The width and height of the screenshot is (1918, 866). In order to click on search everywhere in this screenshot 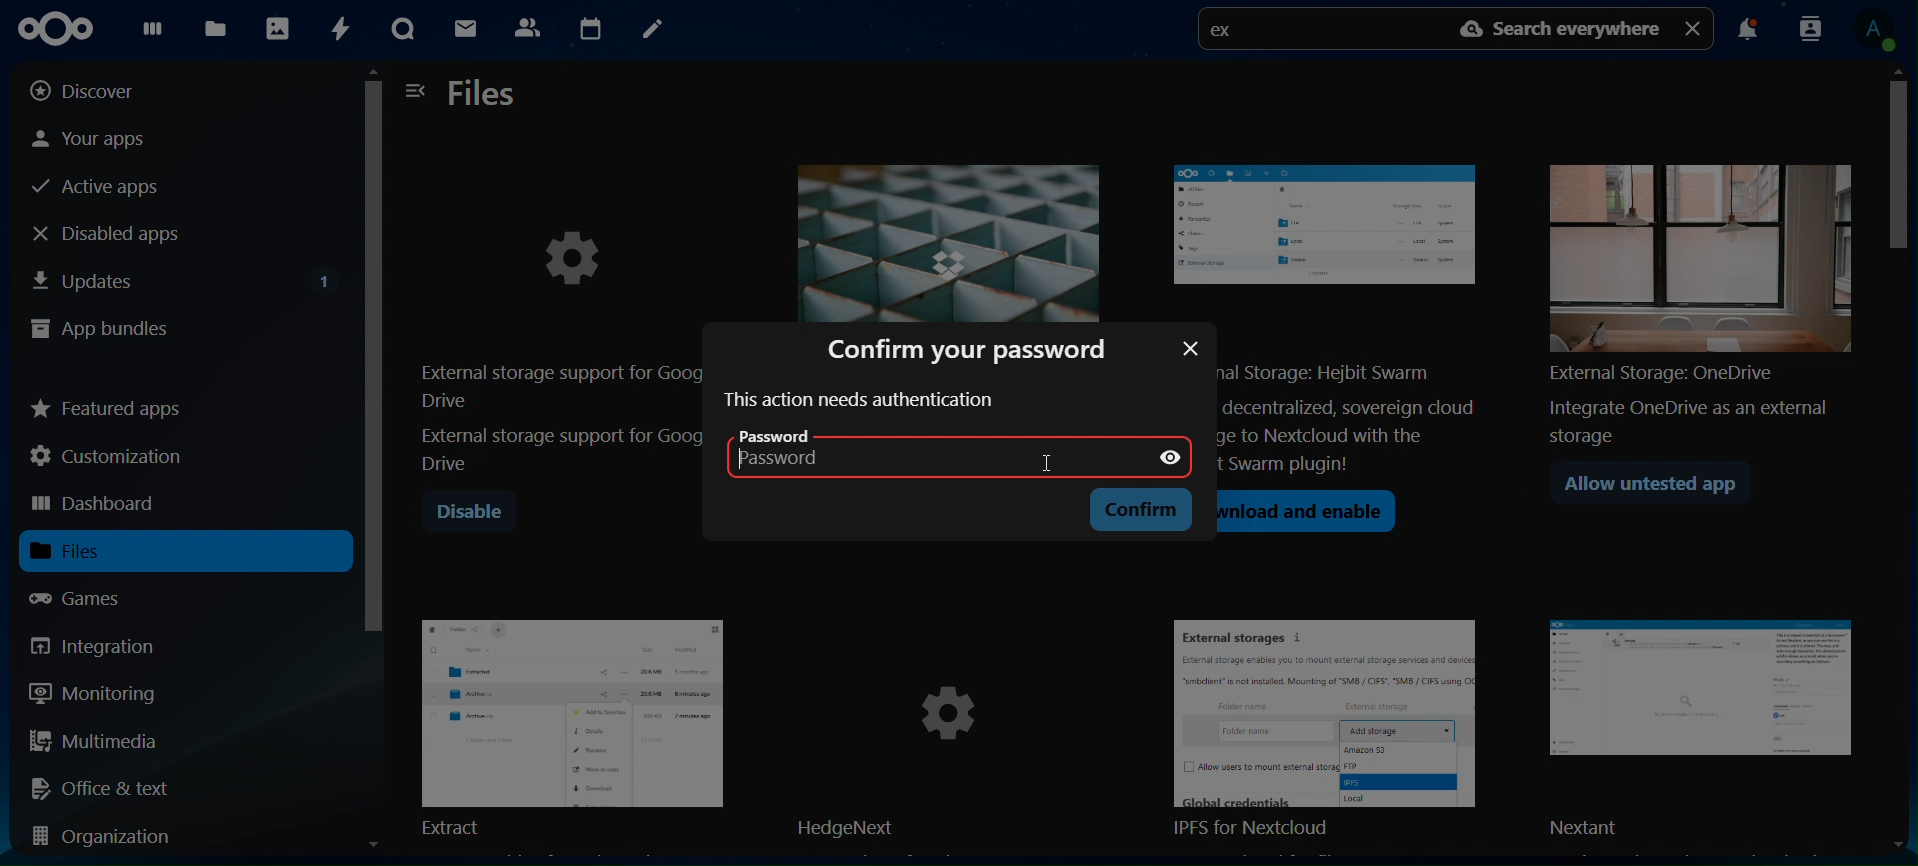, I will do `click(1563, 29)`.